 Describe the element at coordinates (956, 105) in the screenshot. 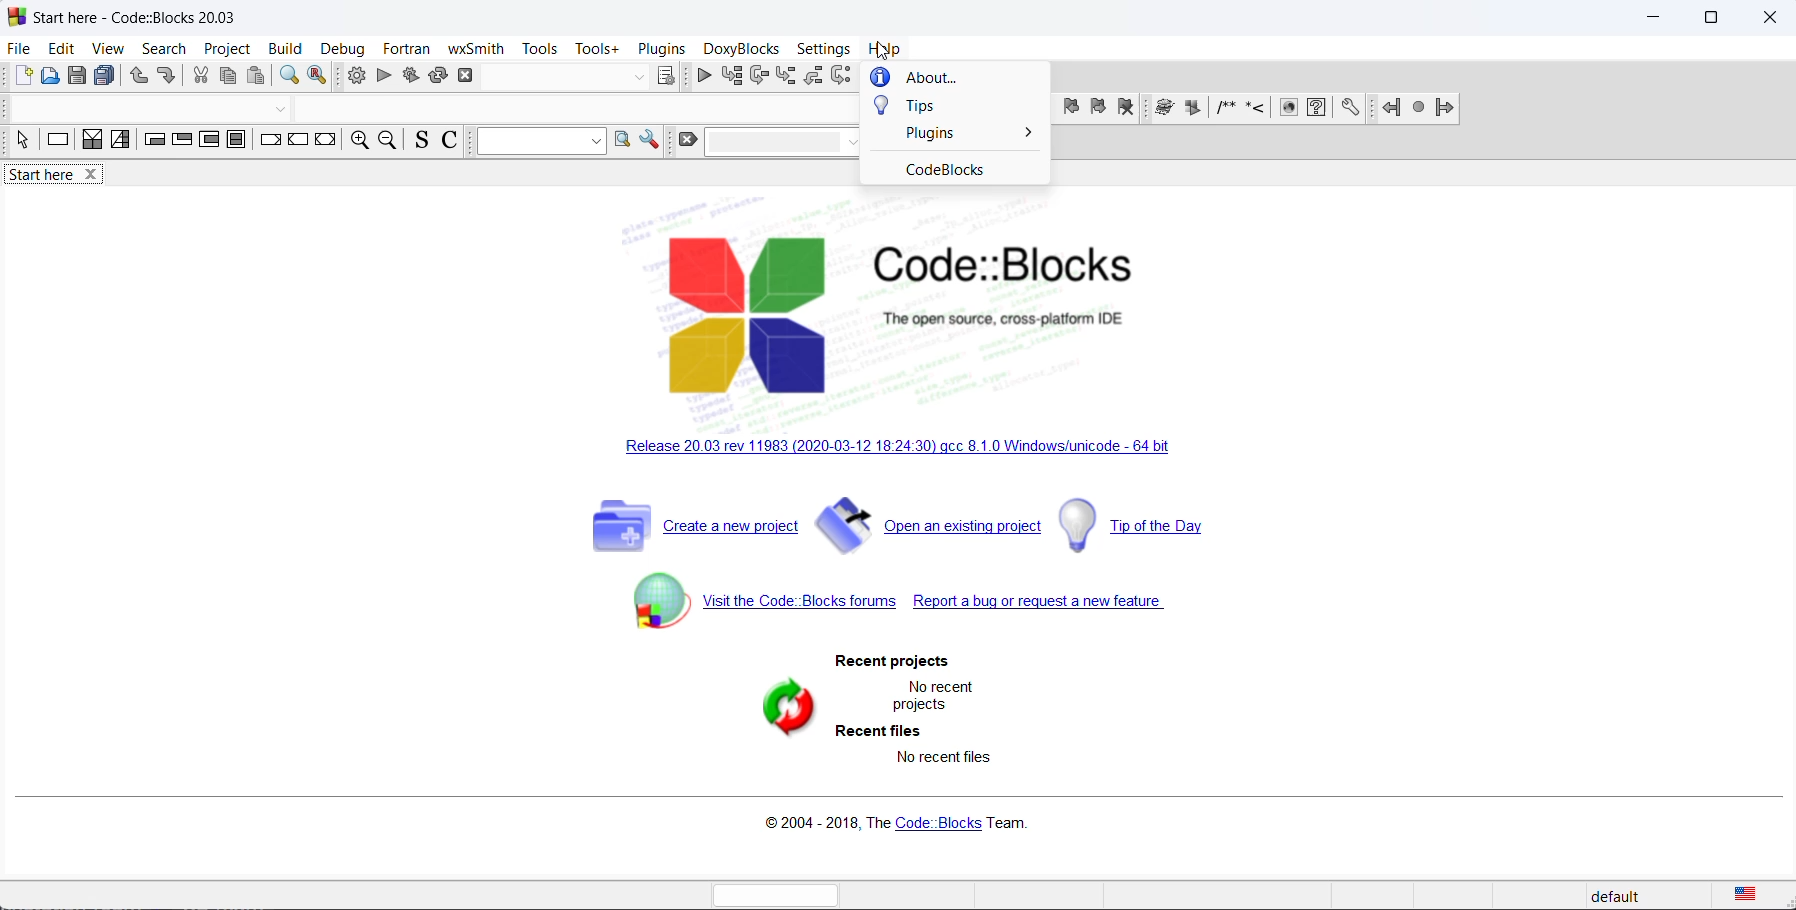

I see `tips` at that location.